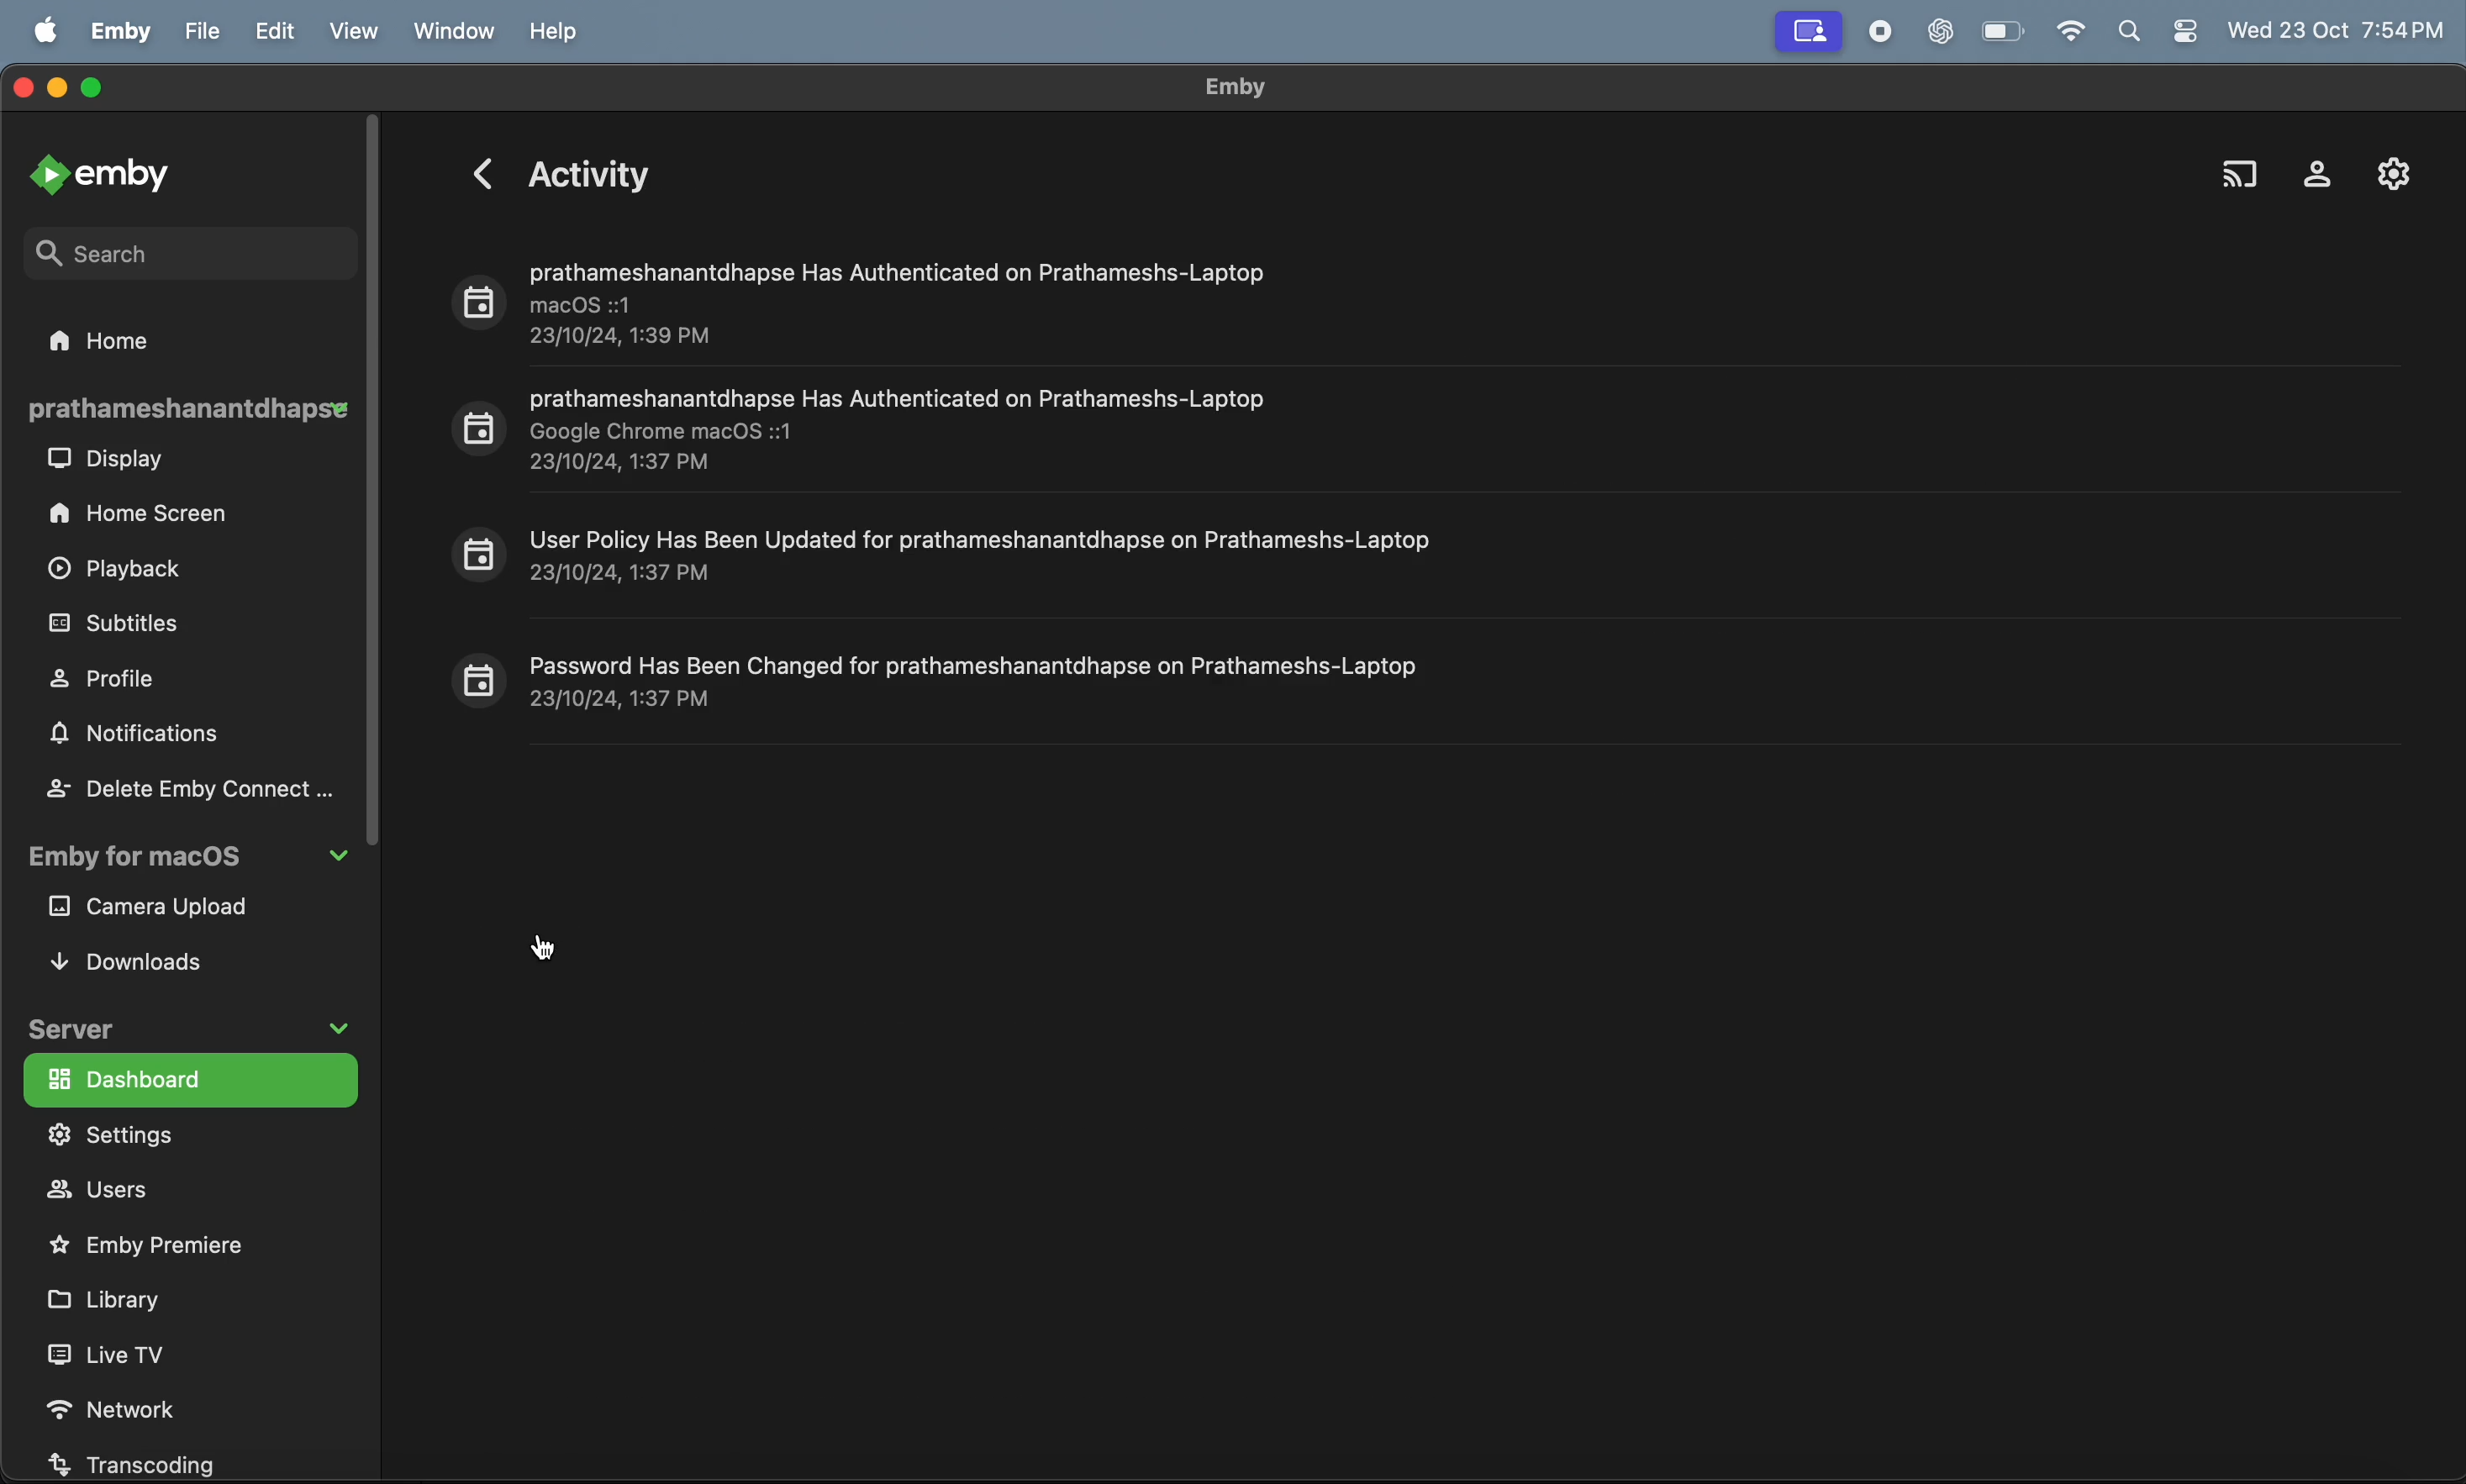 This screenshot has width=2466, height=1484. What do you see at coordinates (179, 909) in the screenshot?
I see `camera upload` at bounding box center [179, 909].